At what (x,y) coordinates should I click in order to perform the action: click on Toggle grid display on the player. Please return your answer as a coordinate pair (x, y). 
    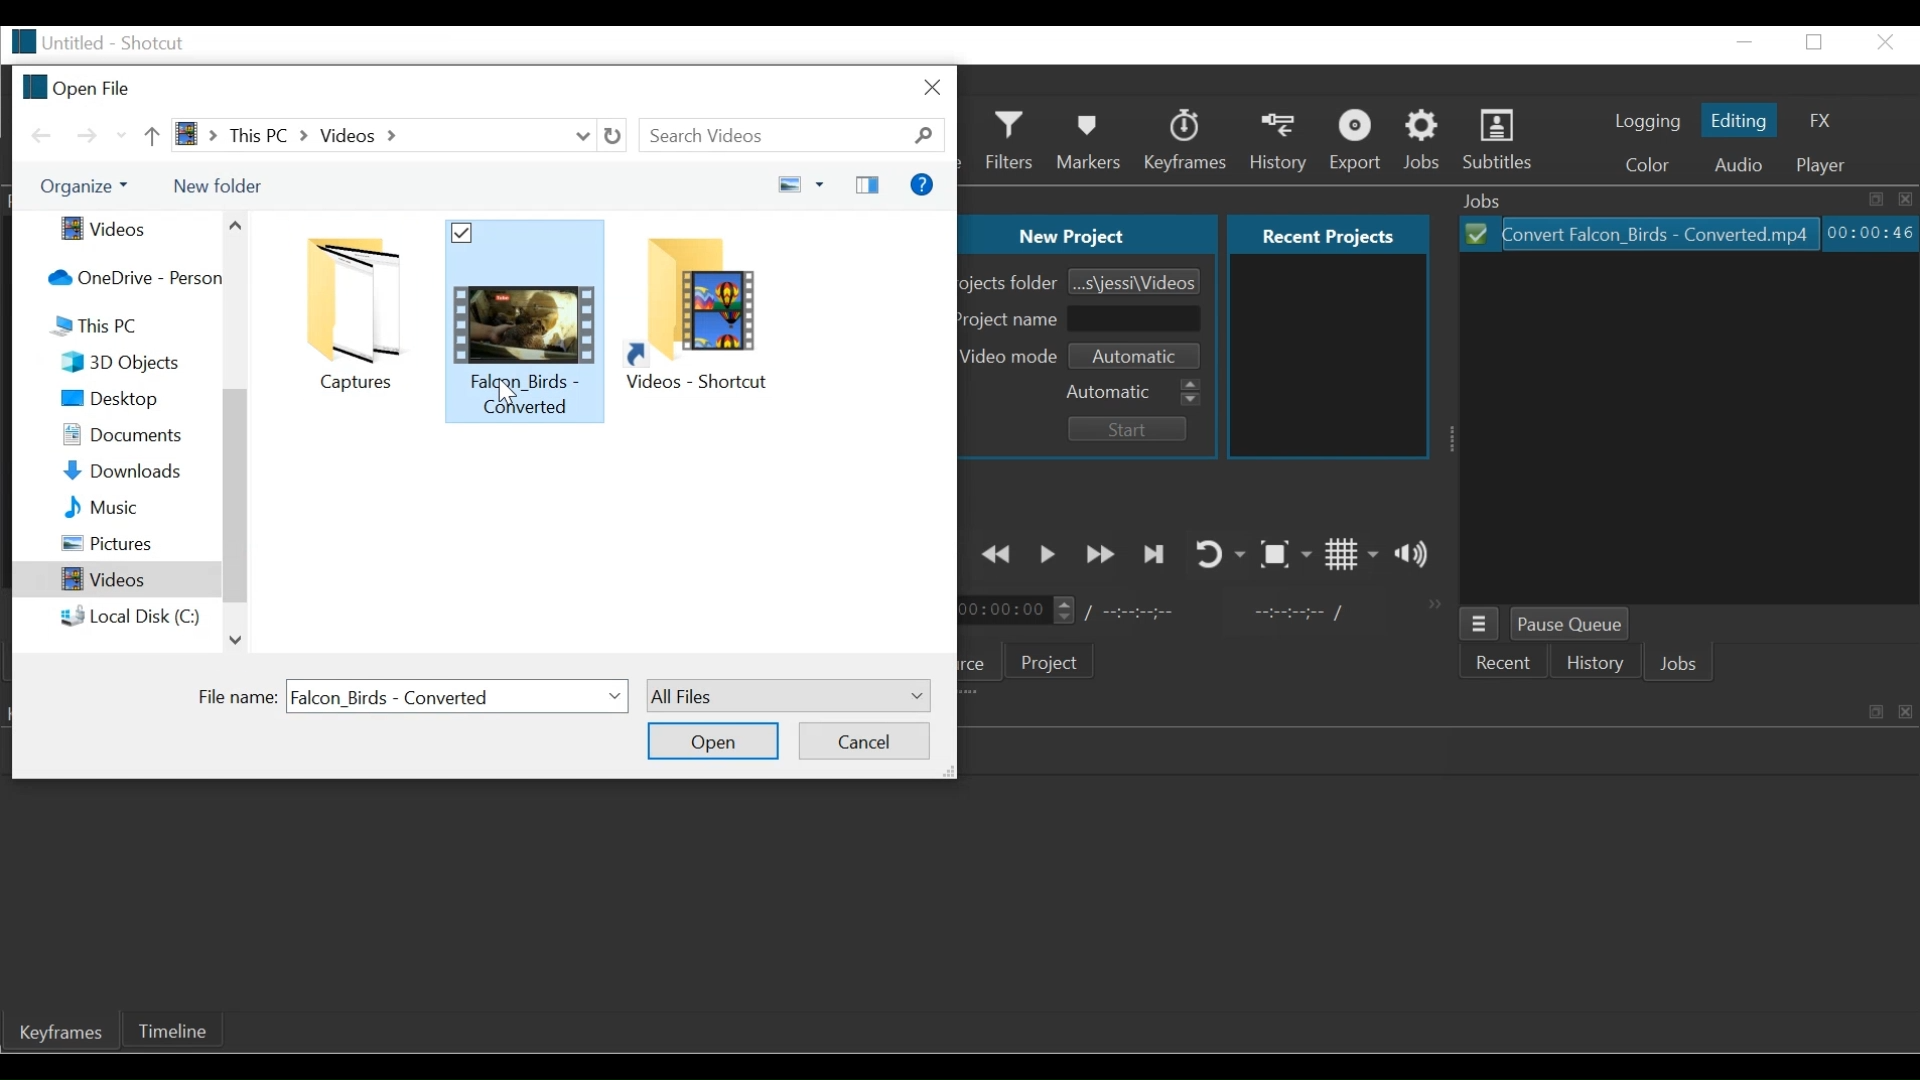
    Looking at the image, I should click on (1352, 553).